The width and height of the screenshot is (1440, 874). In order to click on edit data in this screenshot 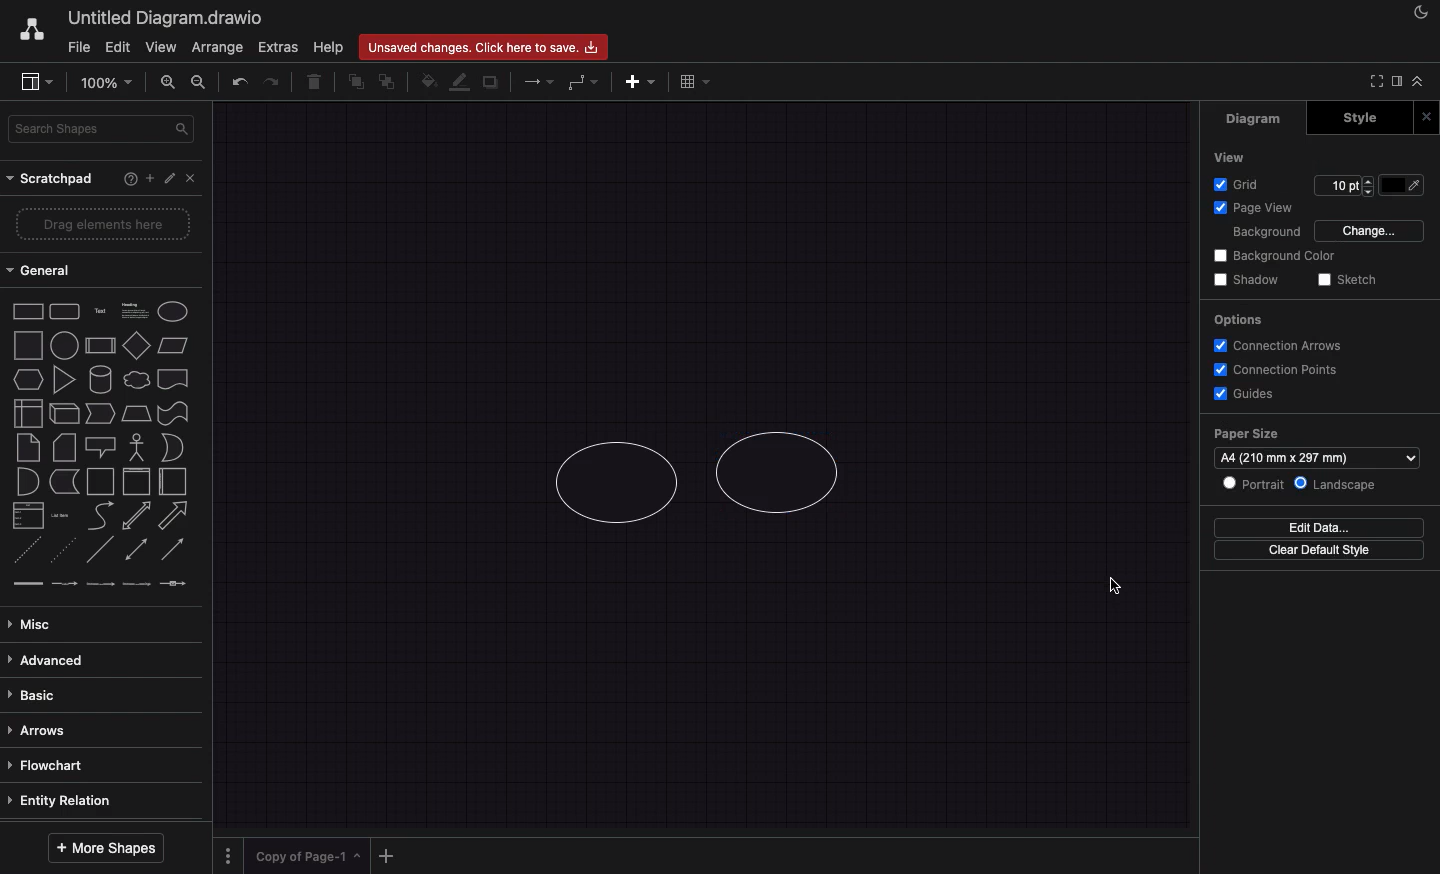, I will do `click(1318, 526)`.